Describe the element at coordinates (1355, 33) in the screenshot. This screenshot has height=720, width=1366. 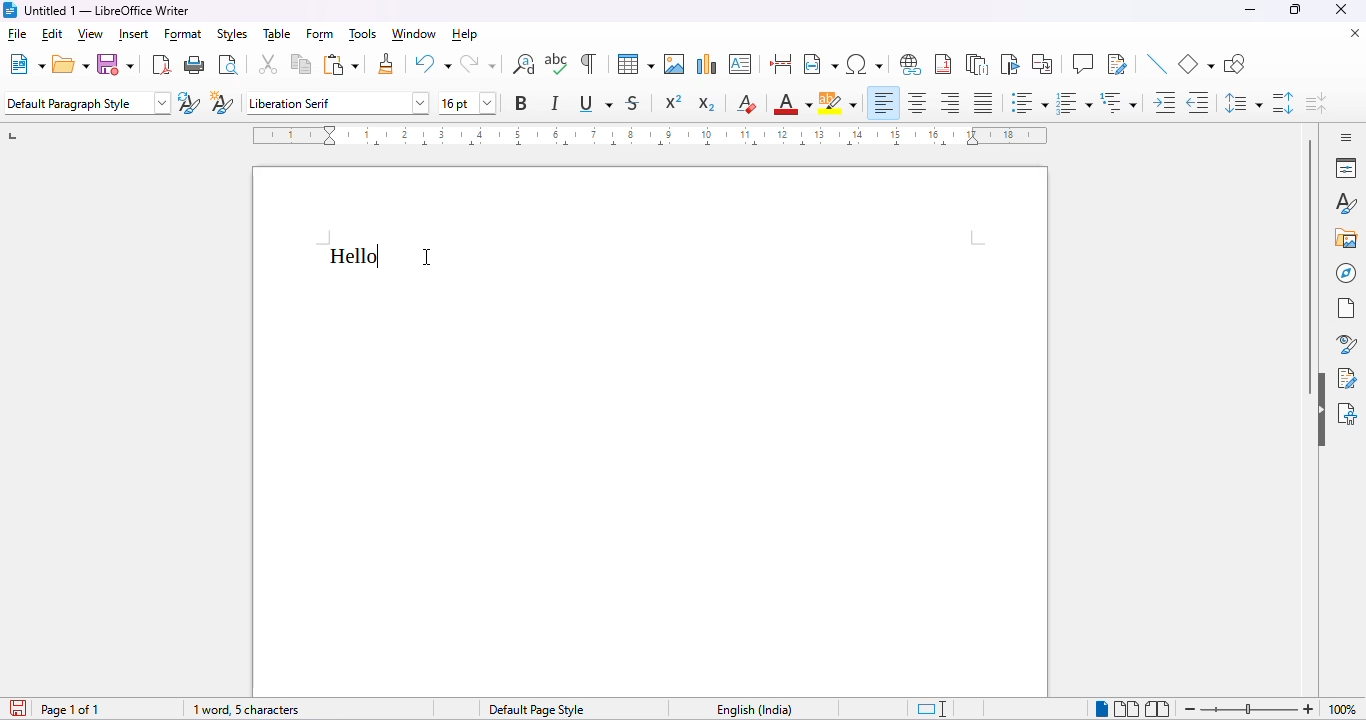
I see `close document` at that location.